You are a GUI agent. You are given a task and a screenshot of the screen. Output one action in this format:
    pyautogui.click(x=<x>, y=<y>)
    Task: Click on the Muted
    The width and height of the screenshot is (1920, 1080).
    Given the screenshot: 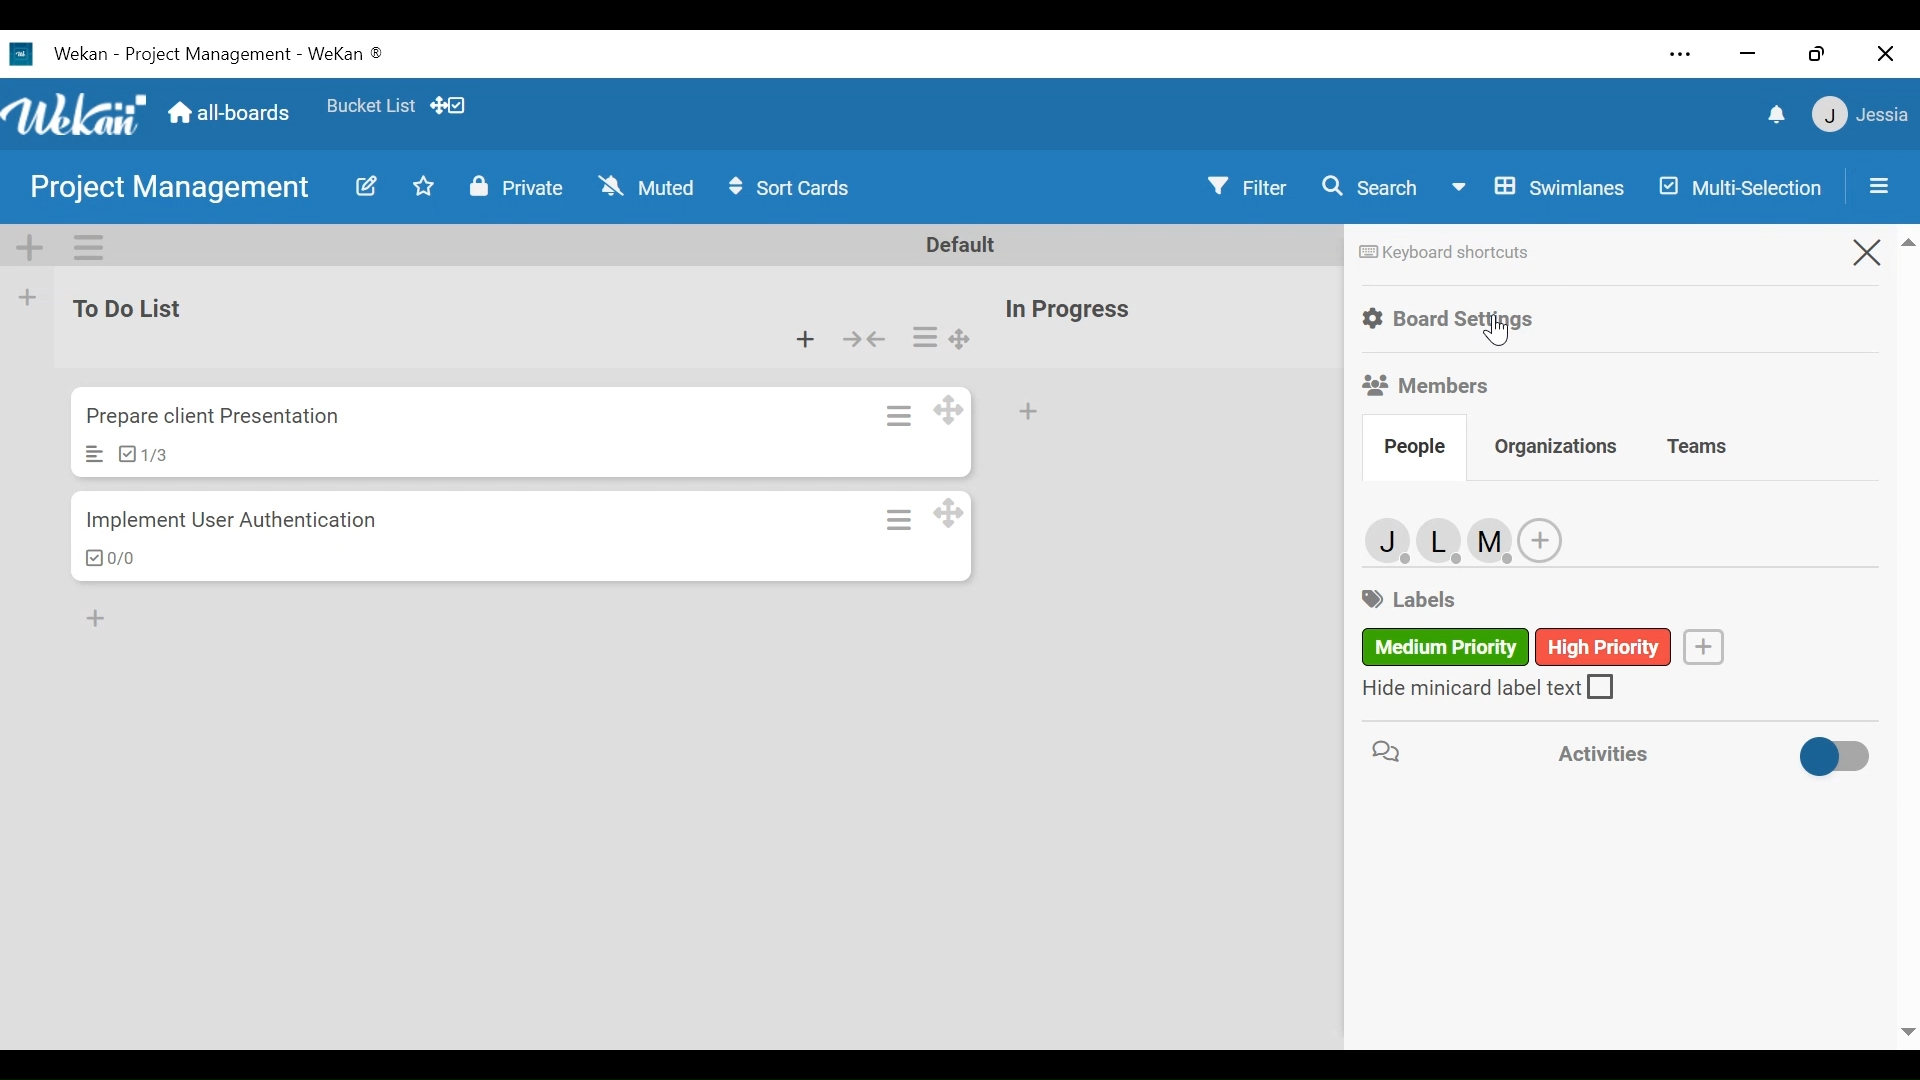 What is the action you would take?
    pyautogui.click(x=646, y=187)
    